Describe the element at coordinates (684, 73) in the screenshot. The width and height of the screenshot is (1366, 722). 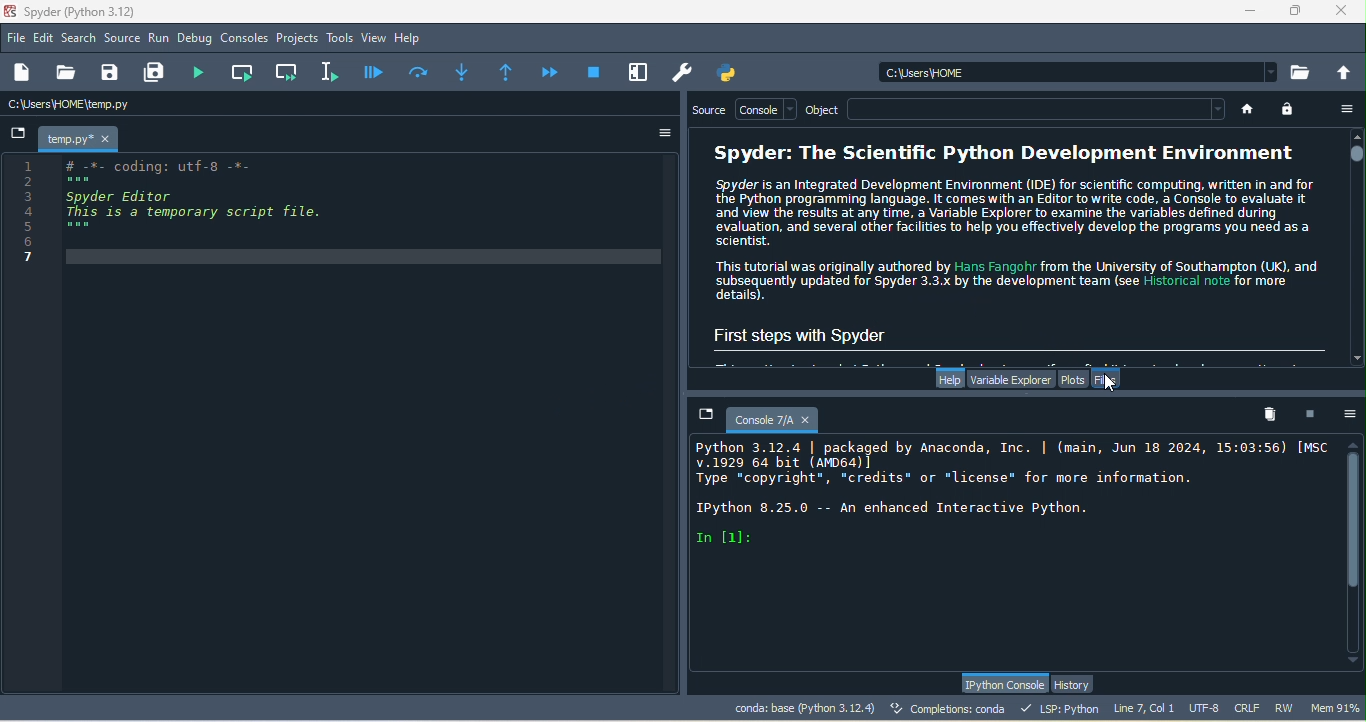
I see `preferences` at that location.